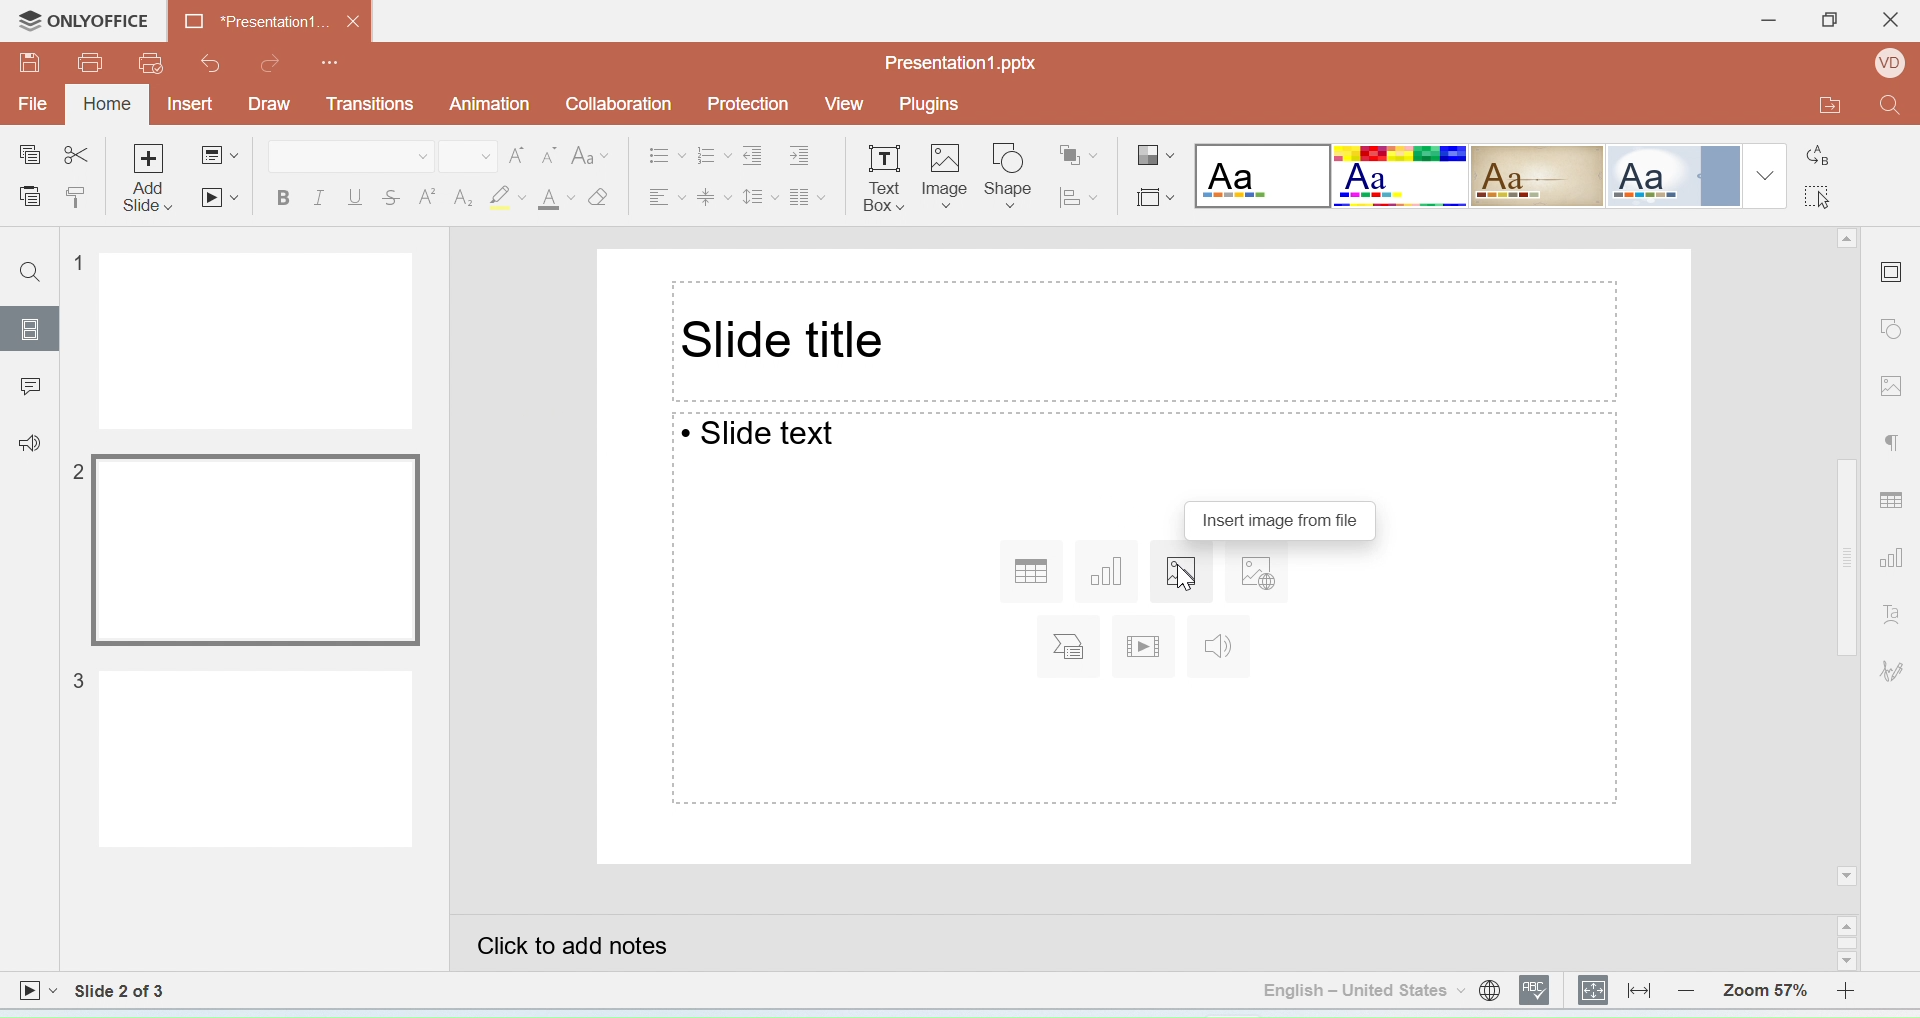  Describe the element at coordinates (1895, 384) in the screenshot. I see `Image settings` at that location.